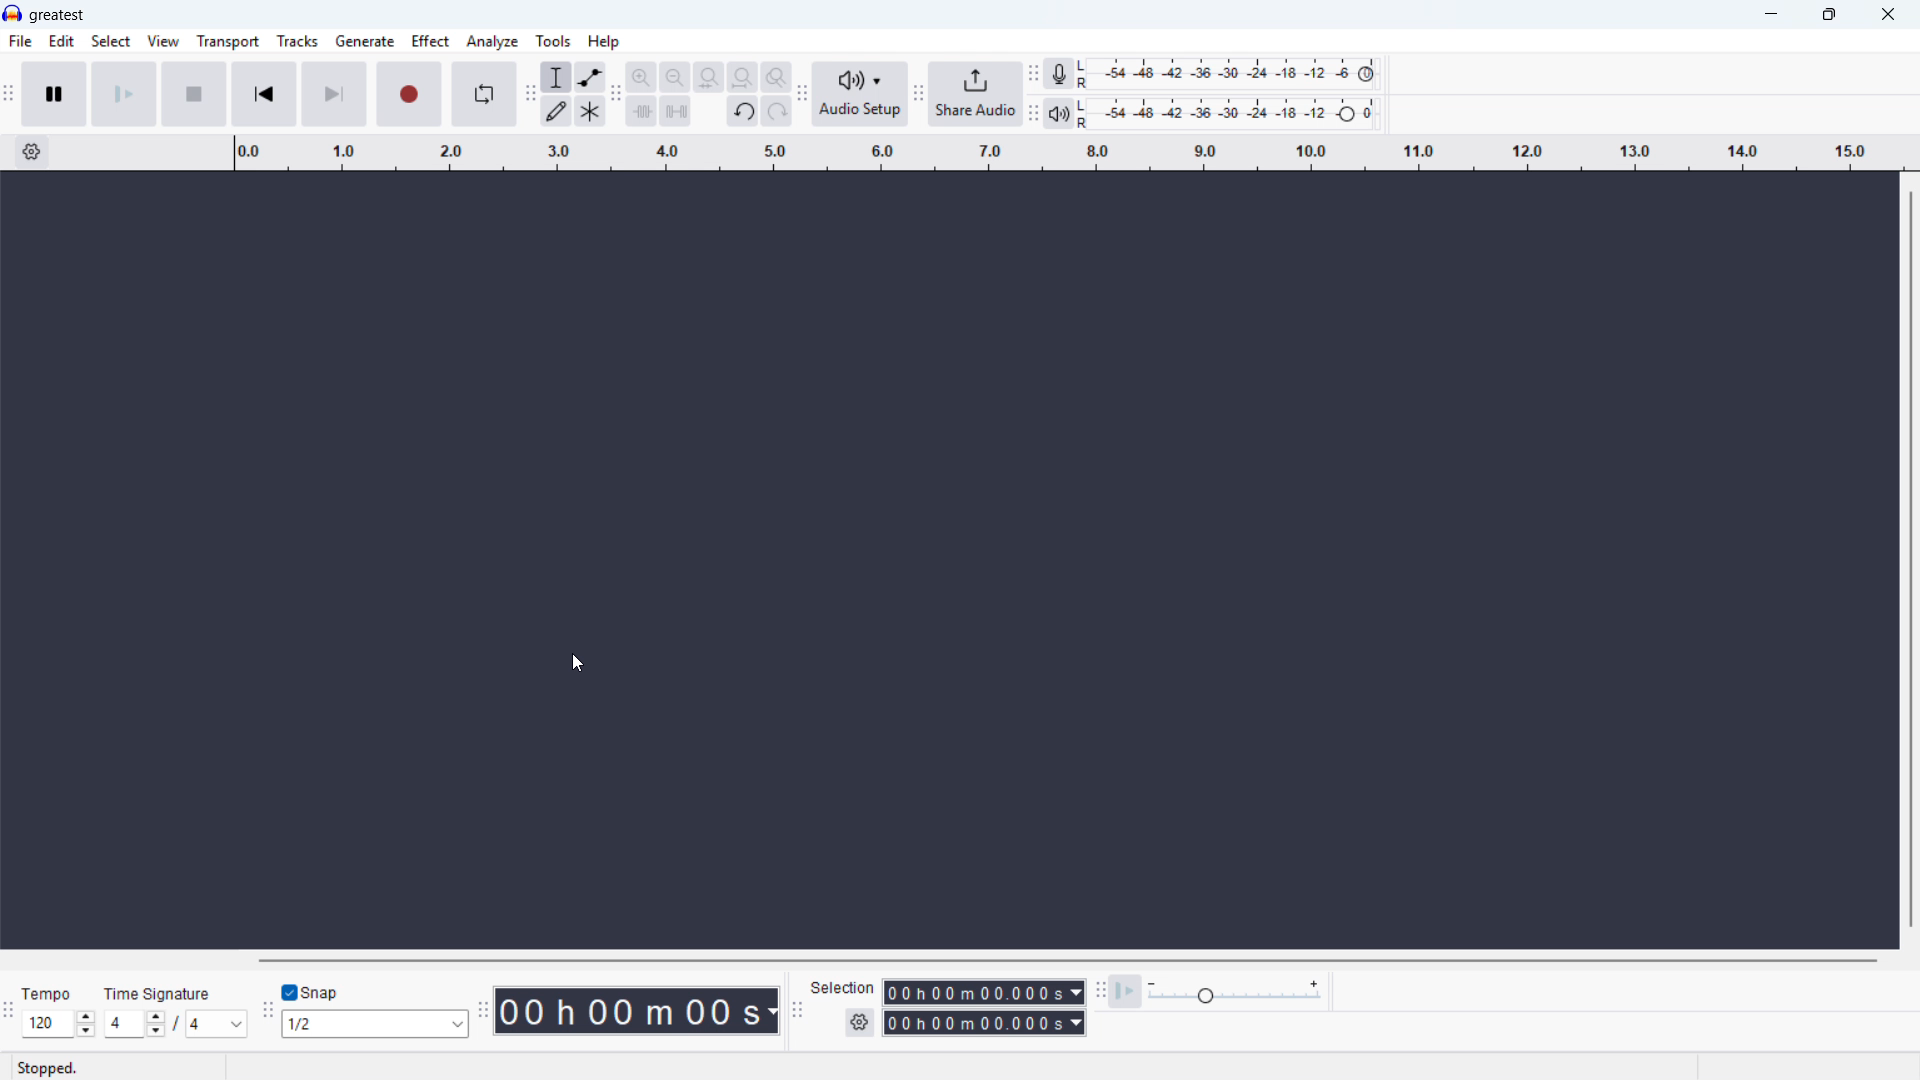  What do you see at coordinates (643, 77) in the screenshot?
I see `Zoom in ` at bounding box center [643, 77].